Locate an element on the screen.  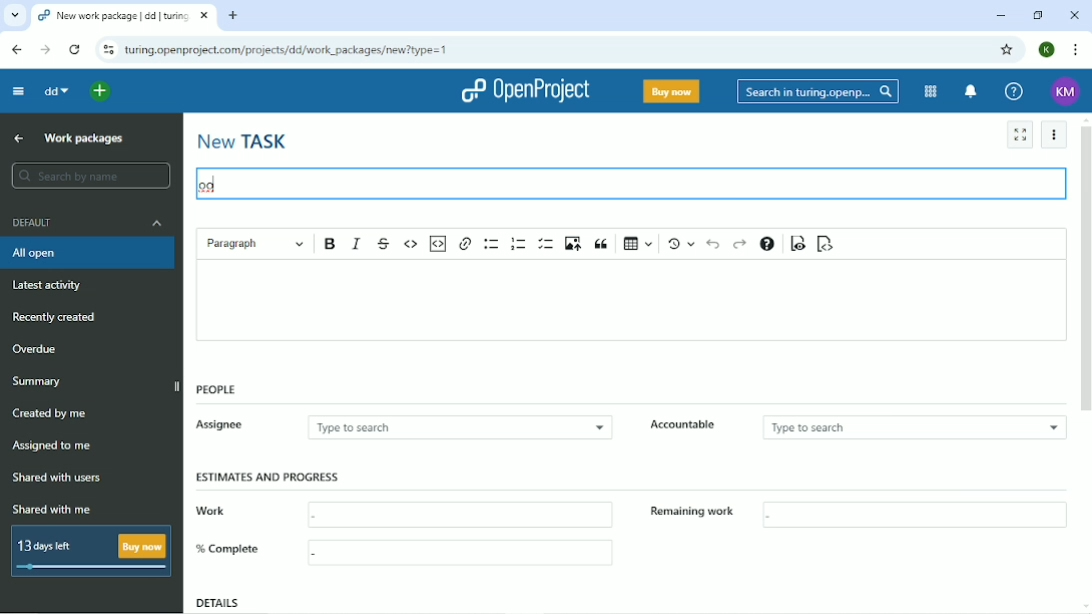
Customize and control google chrome is located at coordinates (1079, 50).